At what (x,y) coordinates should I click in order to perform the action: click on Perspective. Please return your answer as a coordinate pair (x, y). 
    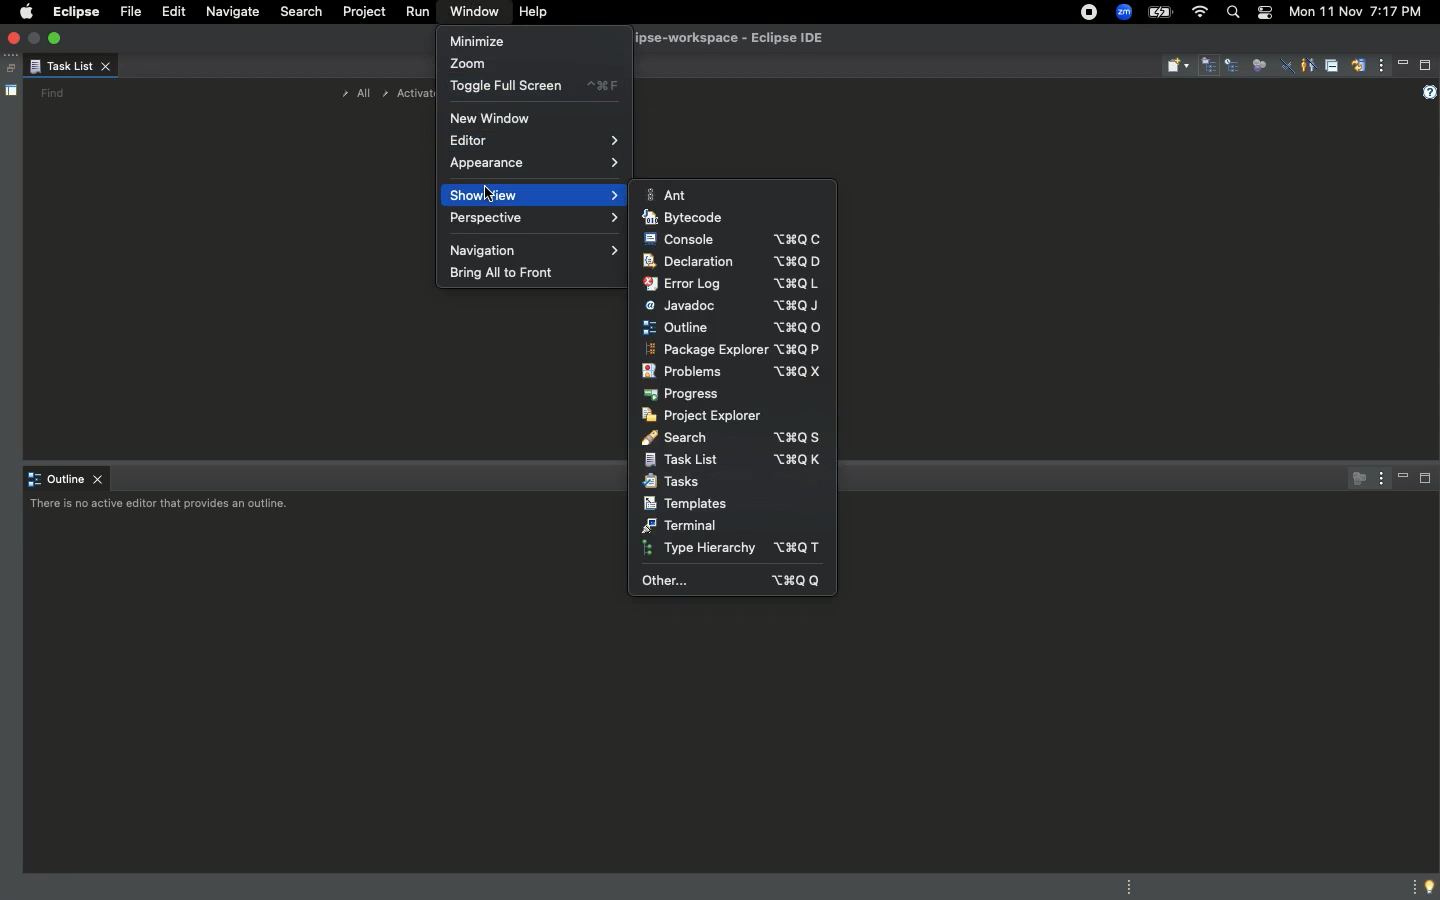
    Looking at the image, I should click on (532, 220).